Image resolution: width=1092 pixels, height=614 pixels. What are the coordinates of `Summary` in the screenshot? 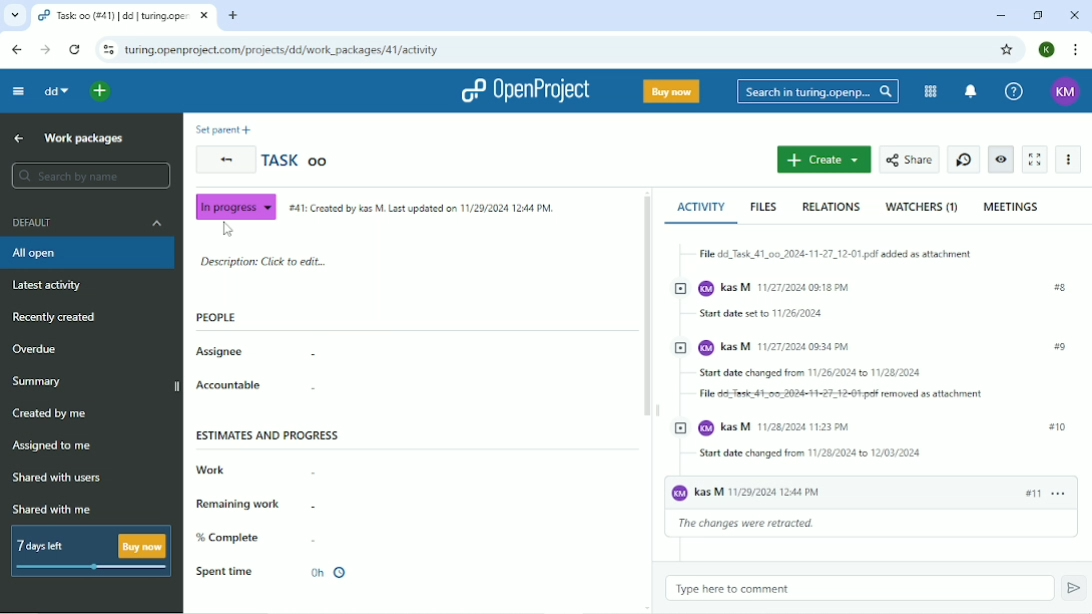 It's located at (38, 382).